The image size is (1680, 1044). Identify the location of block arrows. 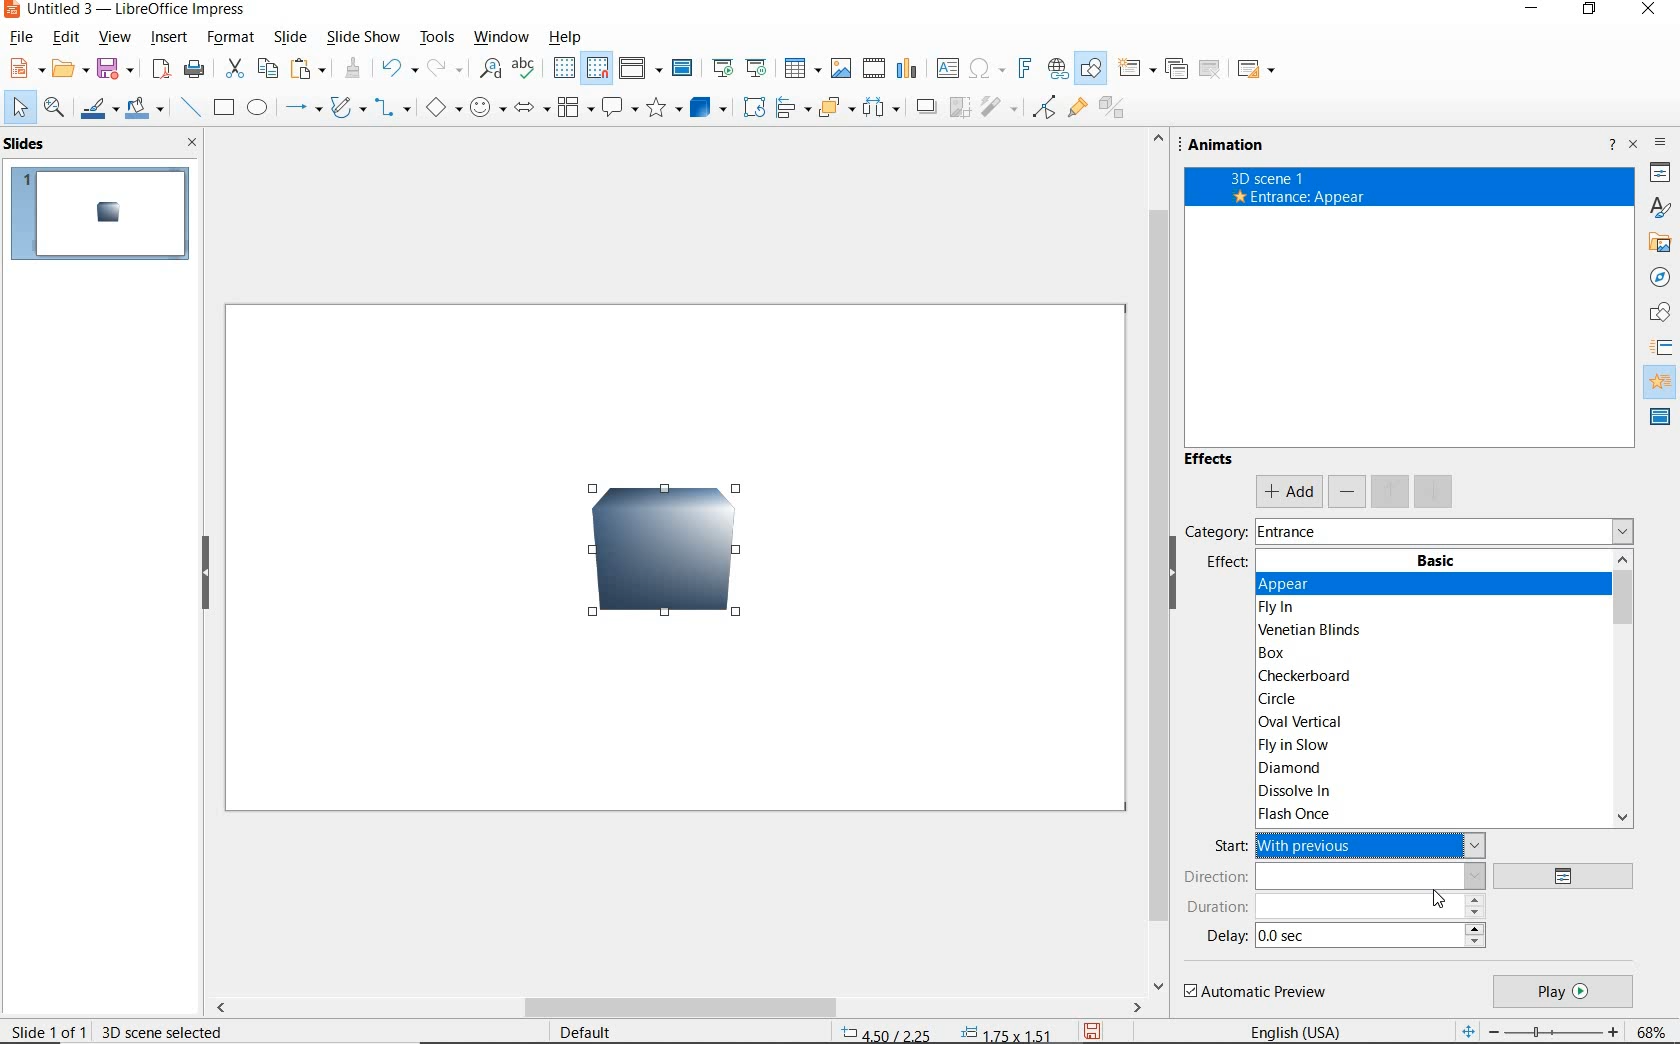
(528, 111).